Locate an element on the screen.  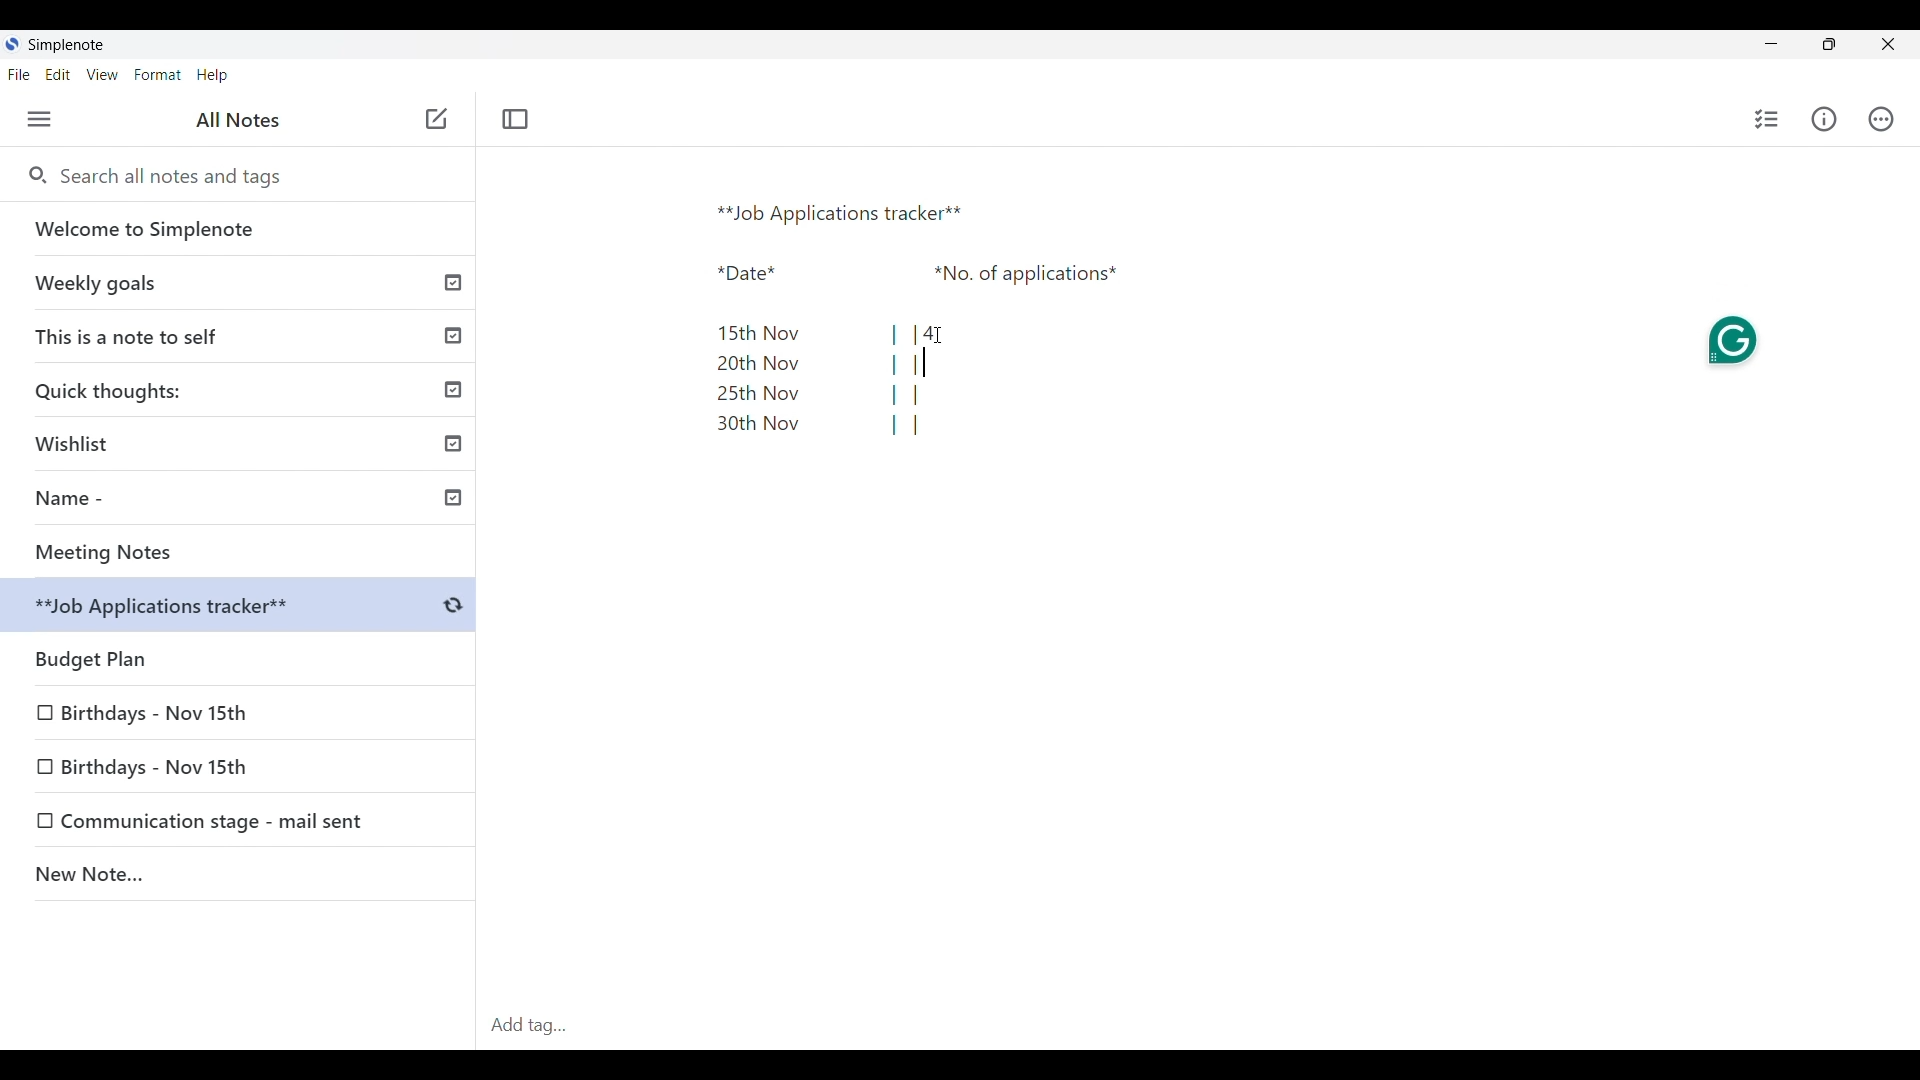
Toggle focus mode is located at coordinates (514, 119).